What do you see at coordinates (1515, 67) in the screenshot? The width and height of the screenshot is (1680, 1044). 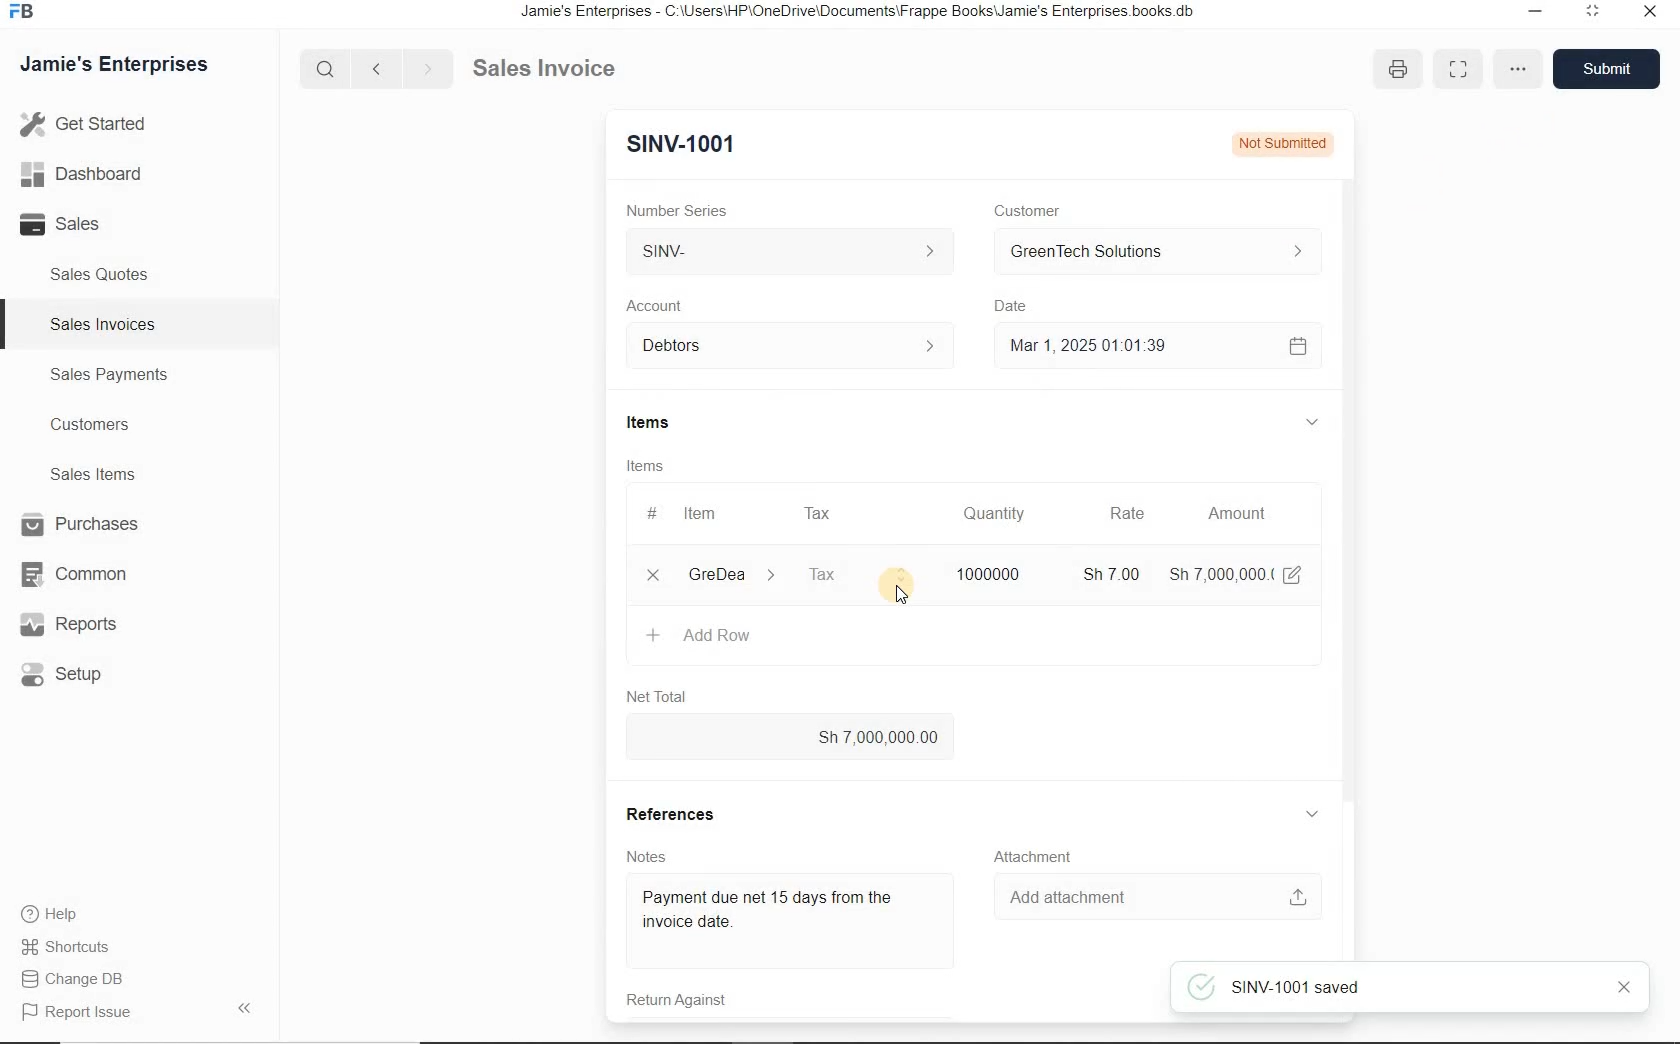 I see `option` at bounding box center [1515, 67].